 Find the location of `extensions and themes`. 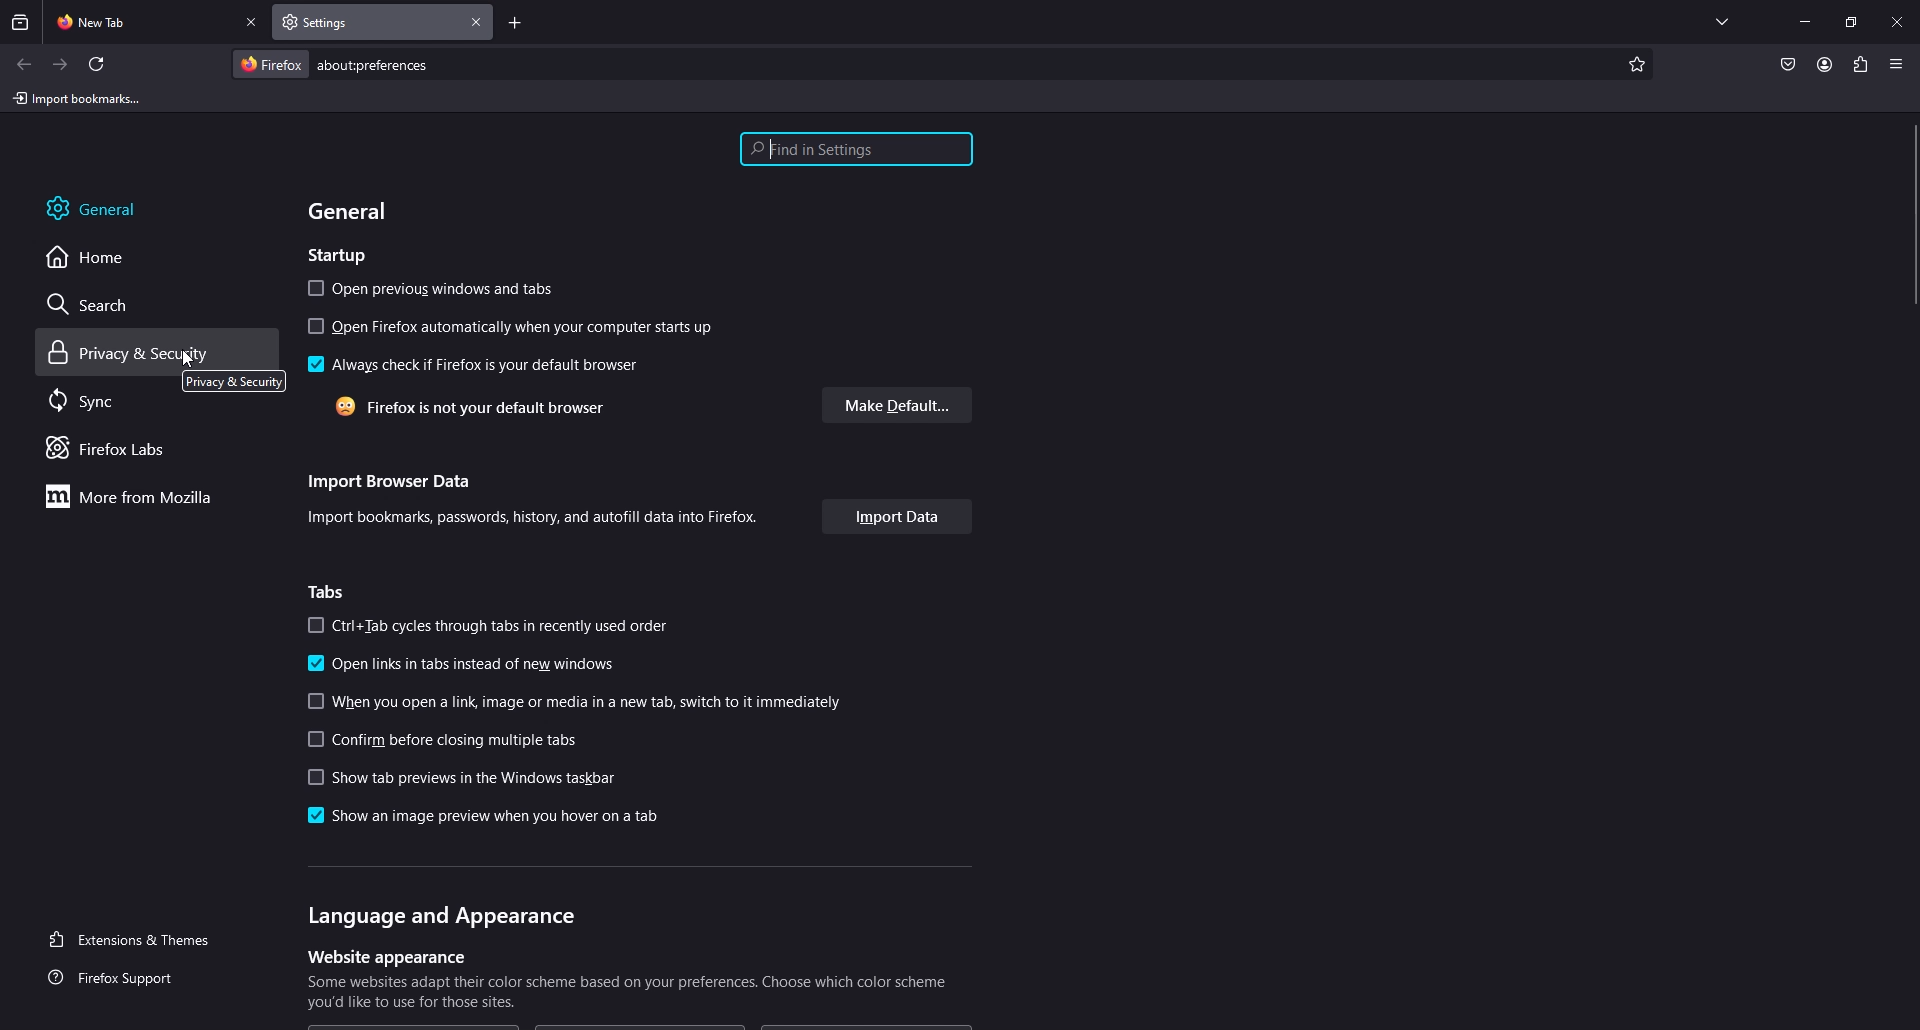

extensions and themes is located at coordinates (142, 937).